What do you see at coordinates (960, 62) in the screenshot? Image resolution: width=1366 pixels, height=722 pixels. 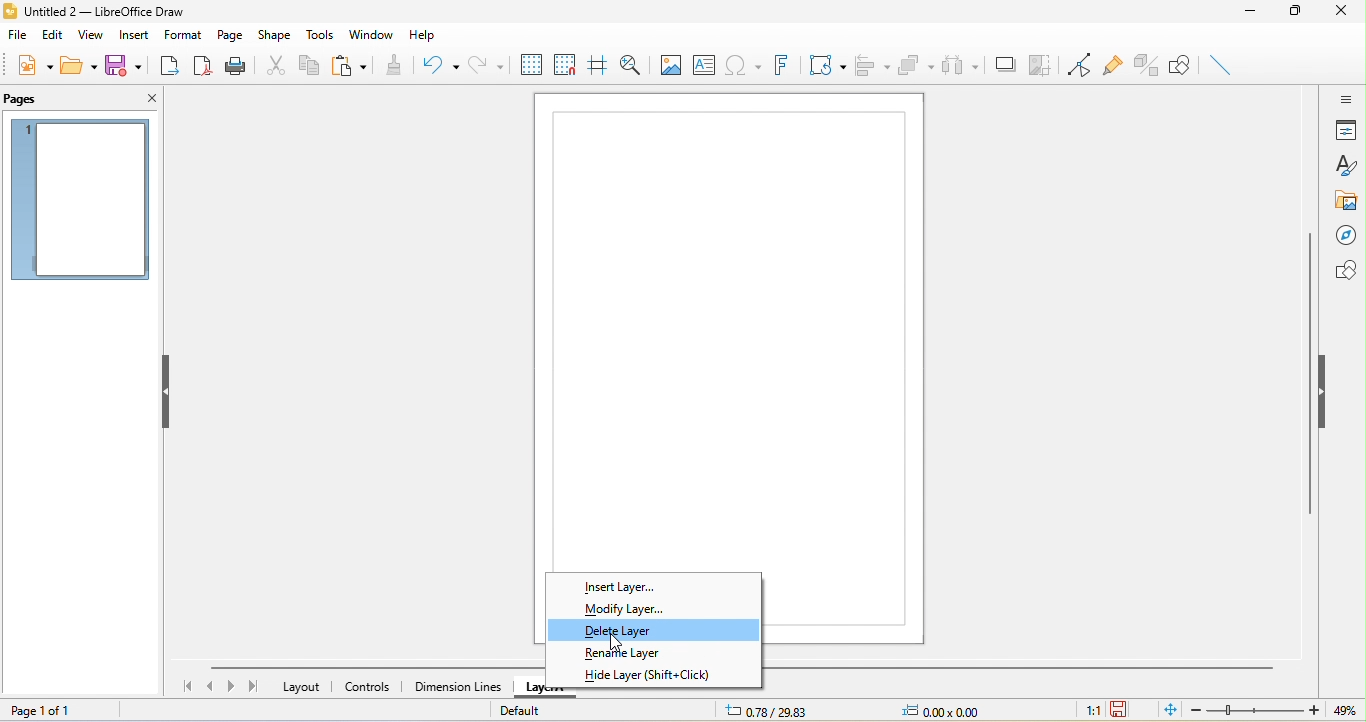 I see `select at least three object to distribute` at bounding box center [960, 62].